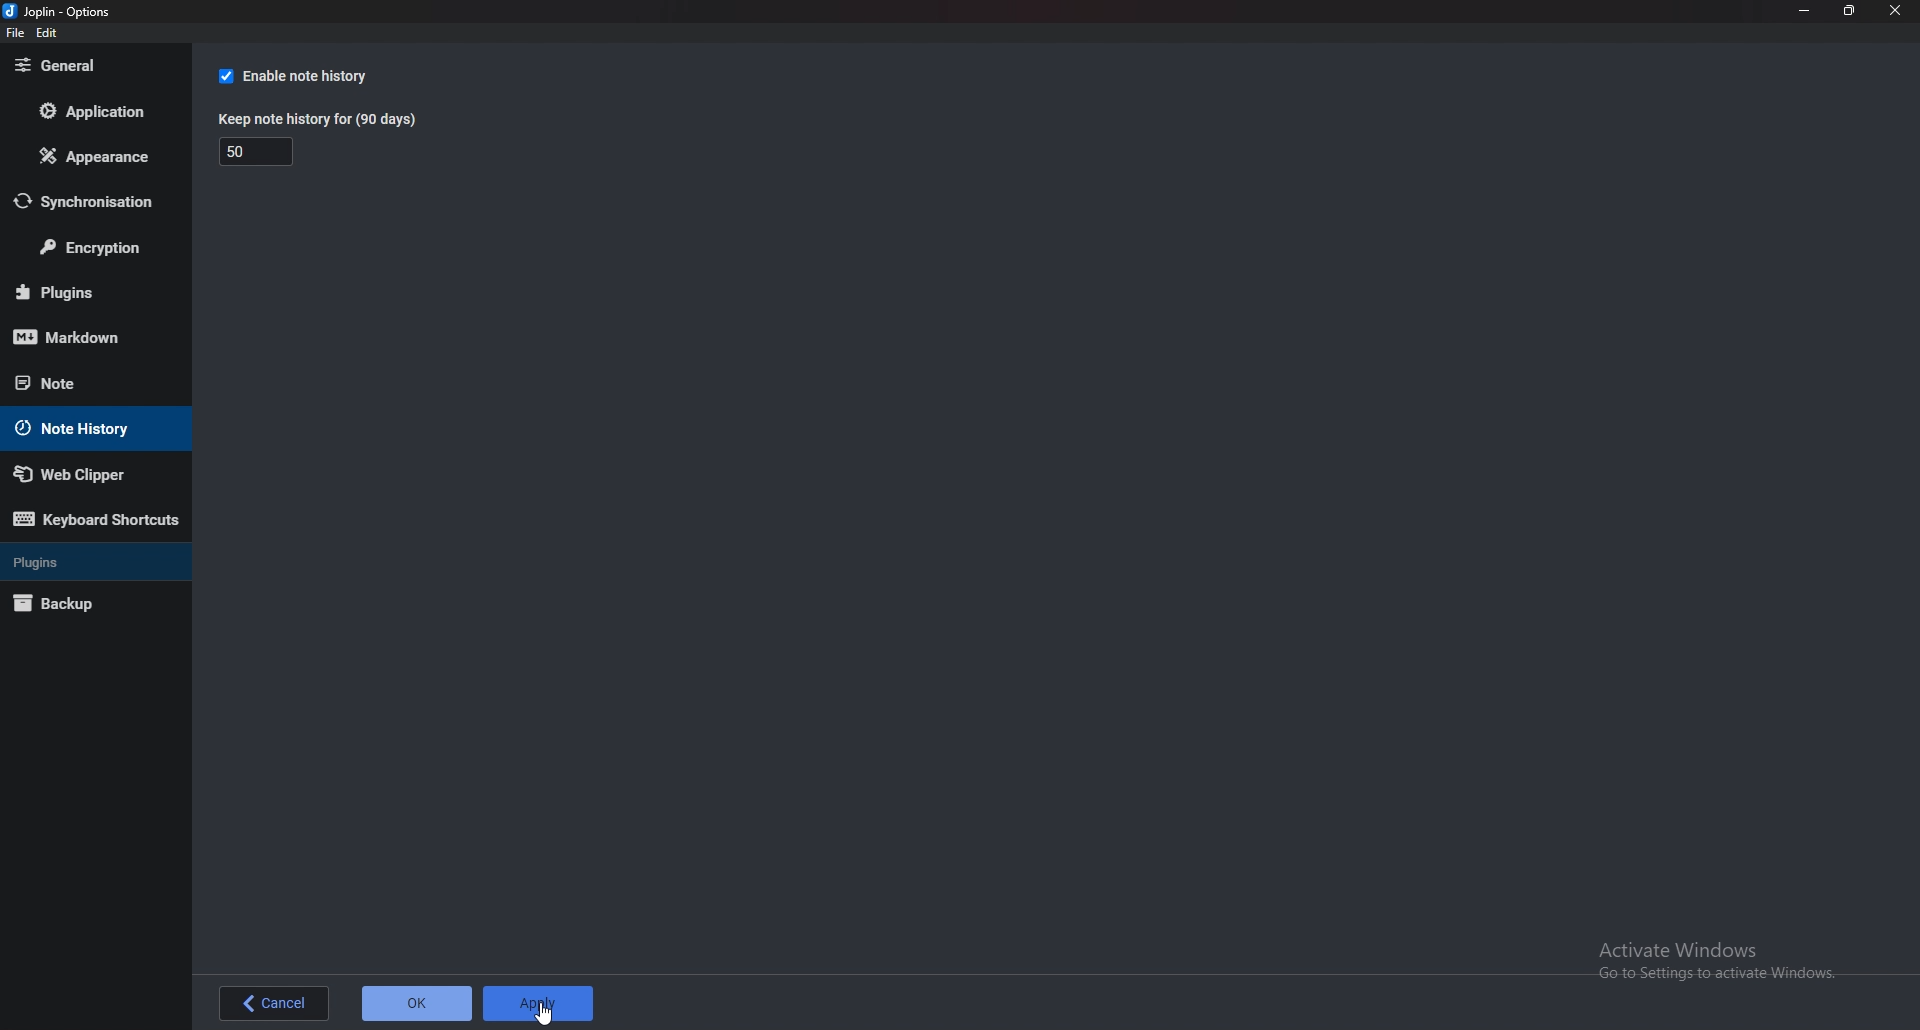 This screenshot has height=1030, width=1920. I want to click on Synchronization, so click(93, 202).